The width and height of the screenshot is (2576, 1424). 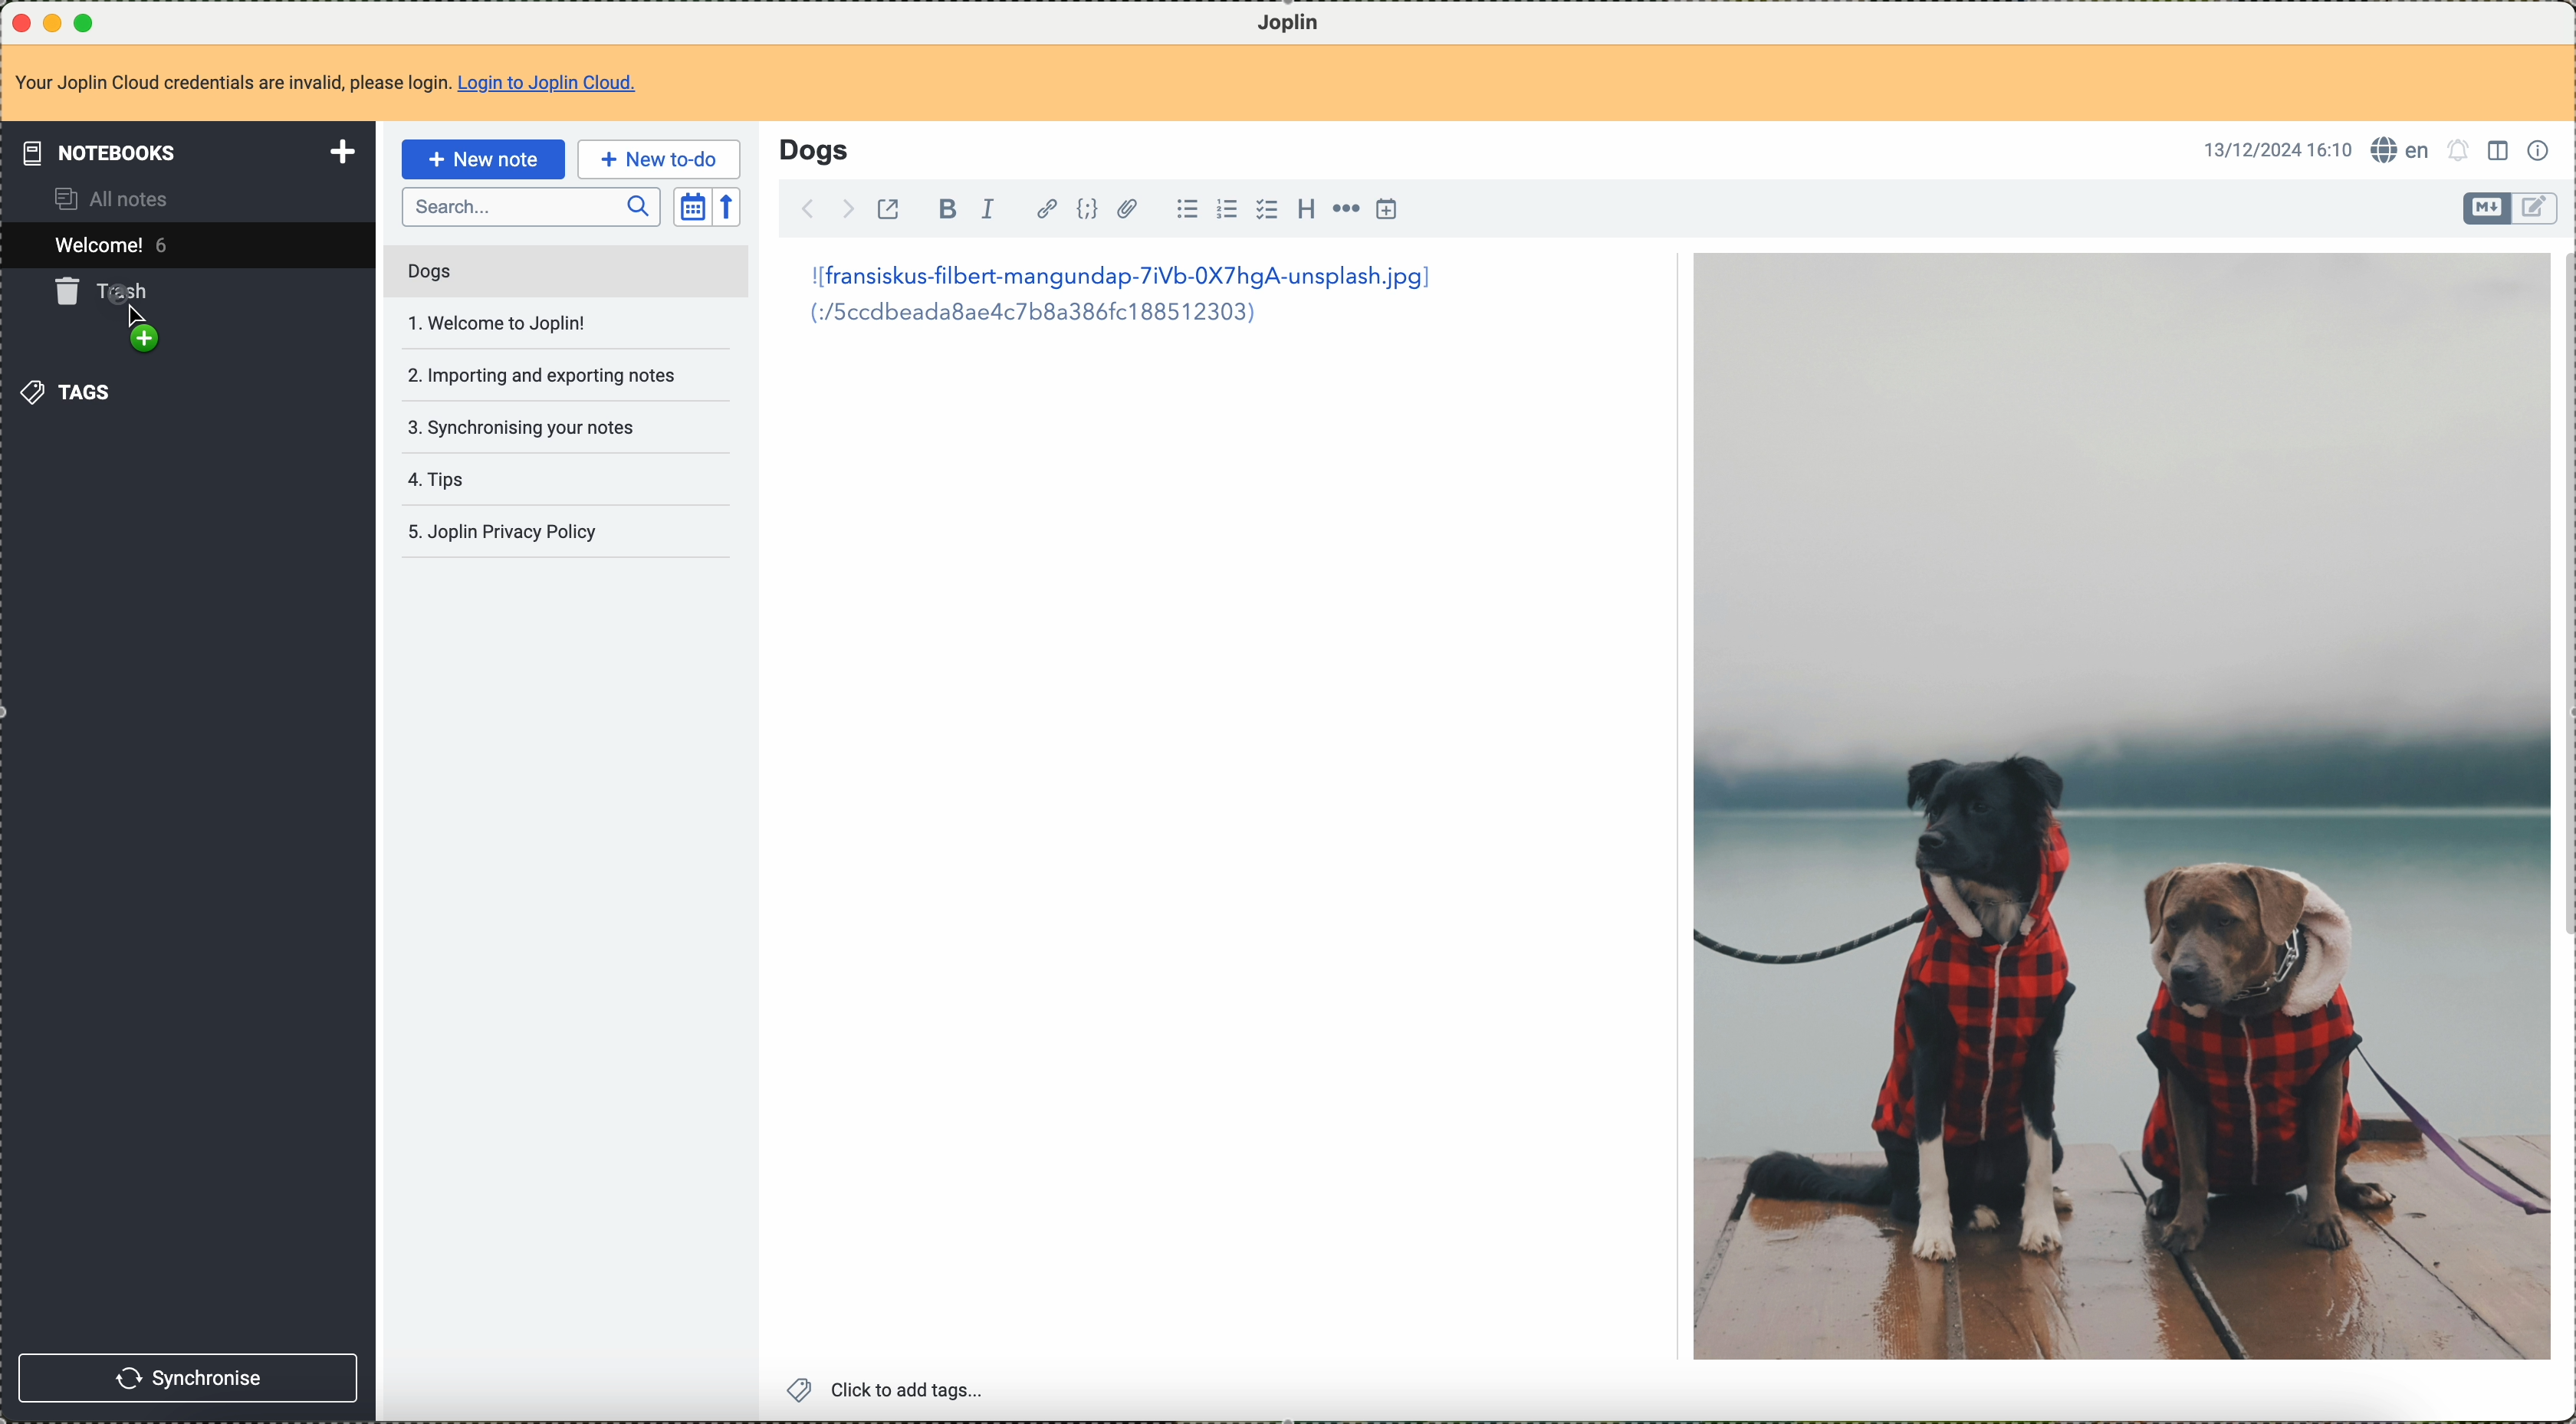 I want to click on click to add tags, so click(x=889, y=1390).